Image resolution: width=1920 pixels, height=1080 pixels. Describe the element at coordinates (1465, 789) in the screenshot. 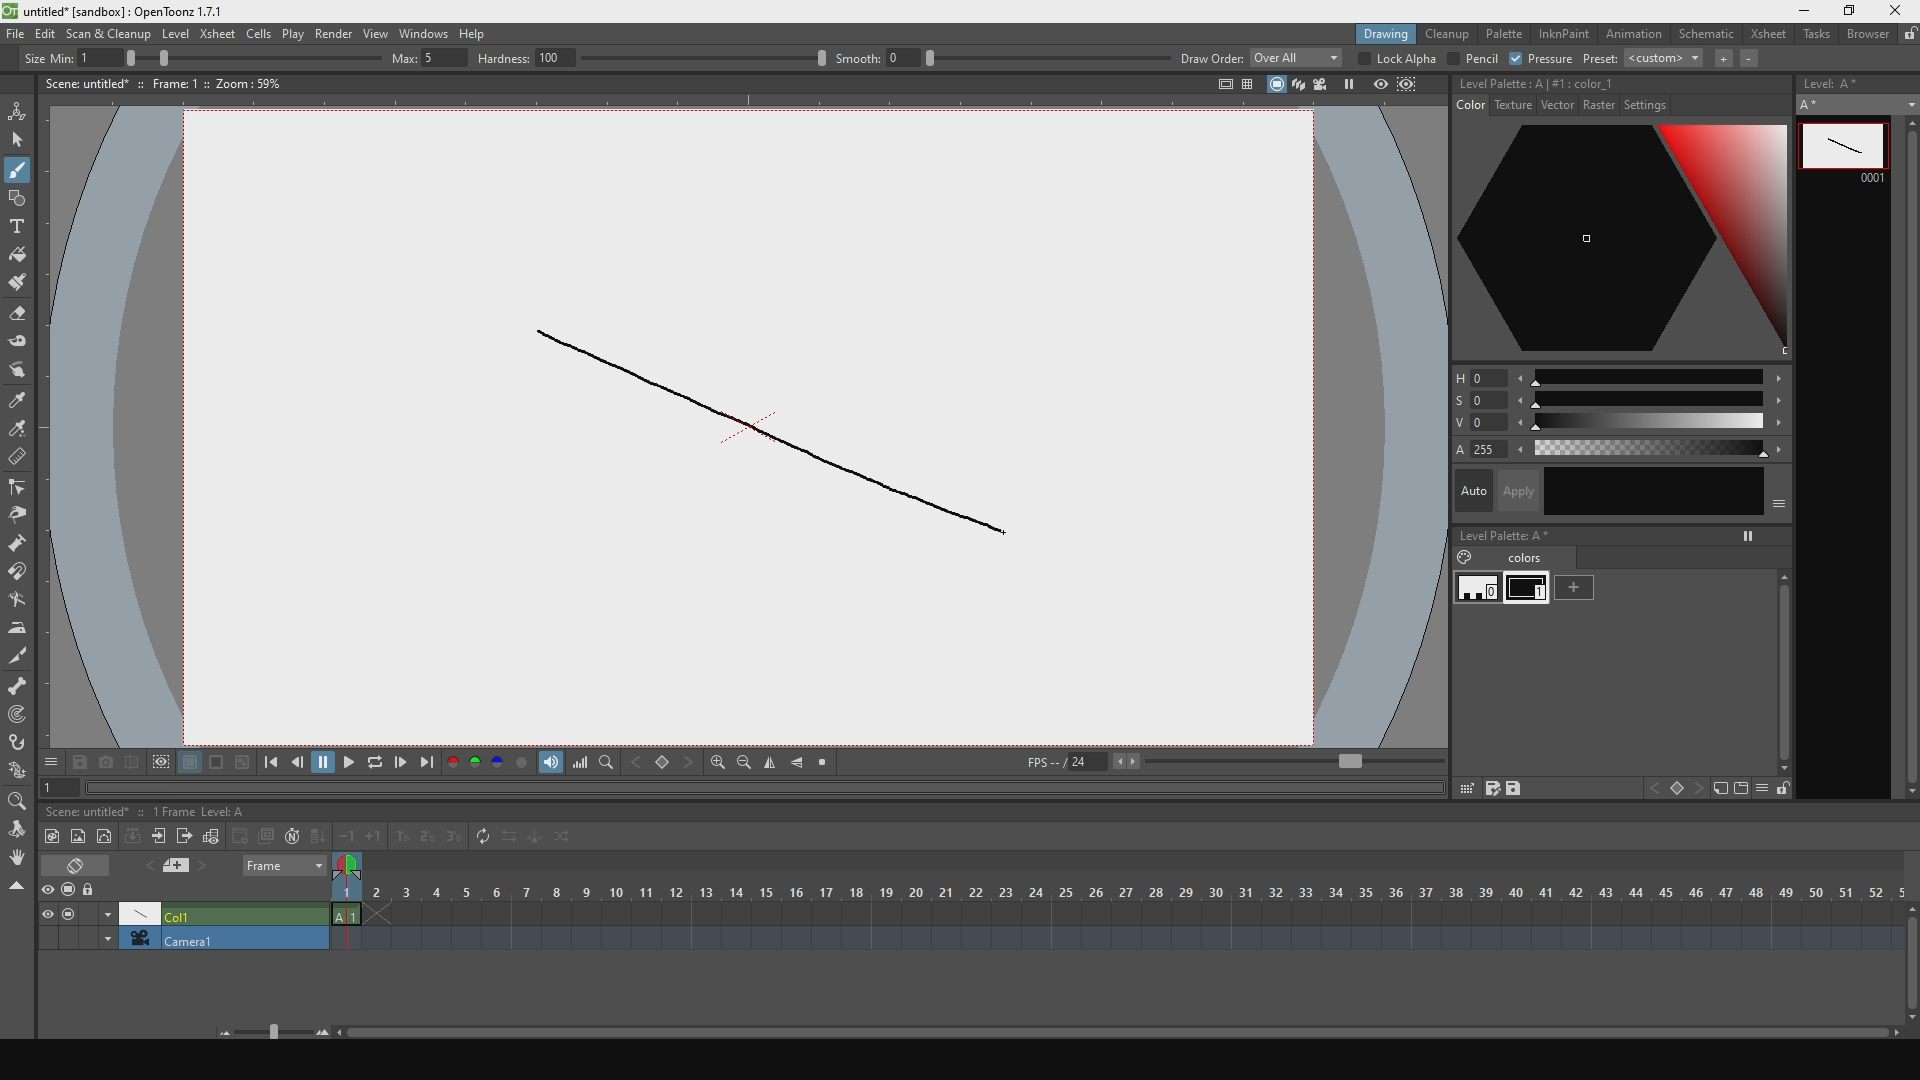

I see `grid` at that location.